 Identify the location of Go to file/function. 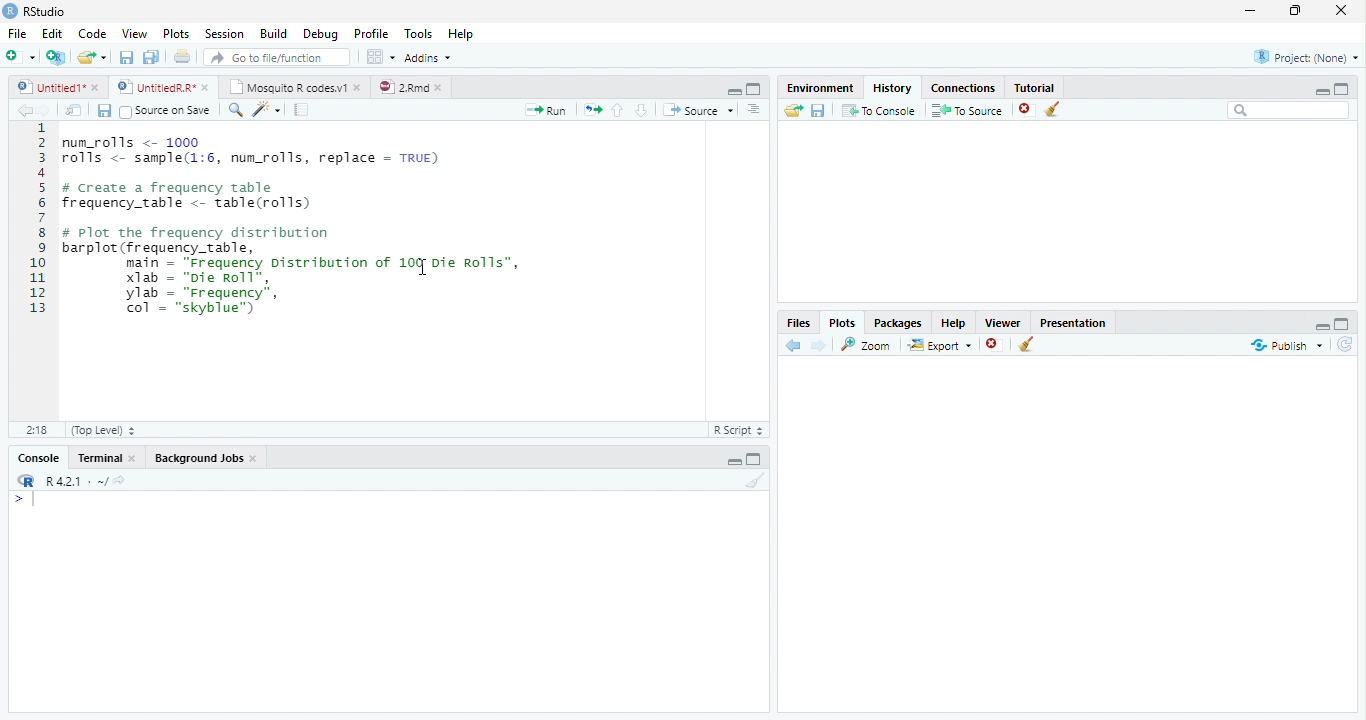
(275, 57).